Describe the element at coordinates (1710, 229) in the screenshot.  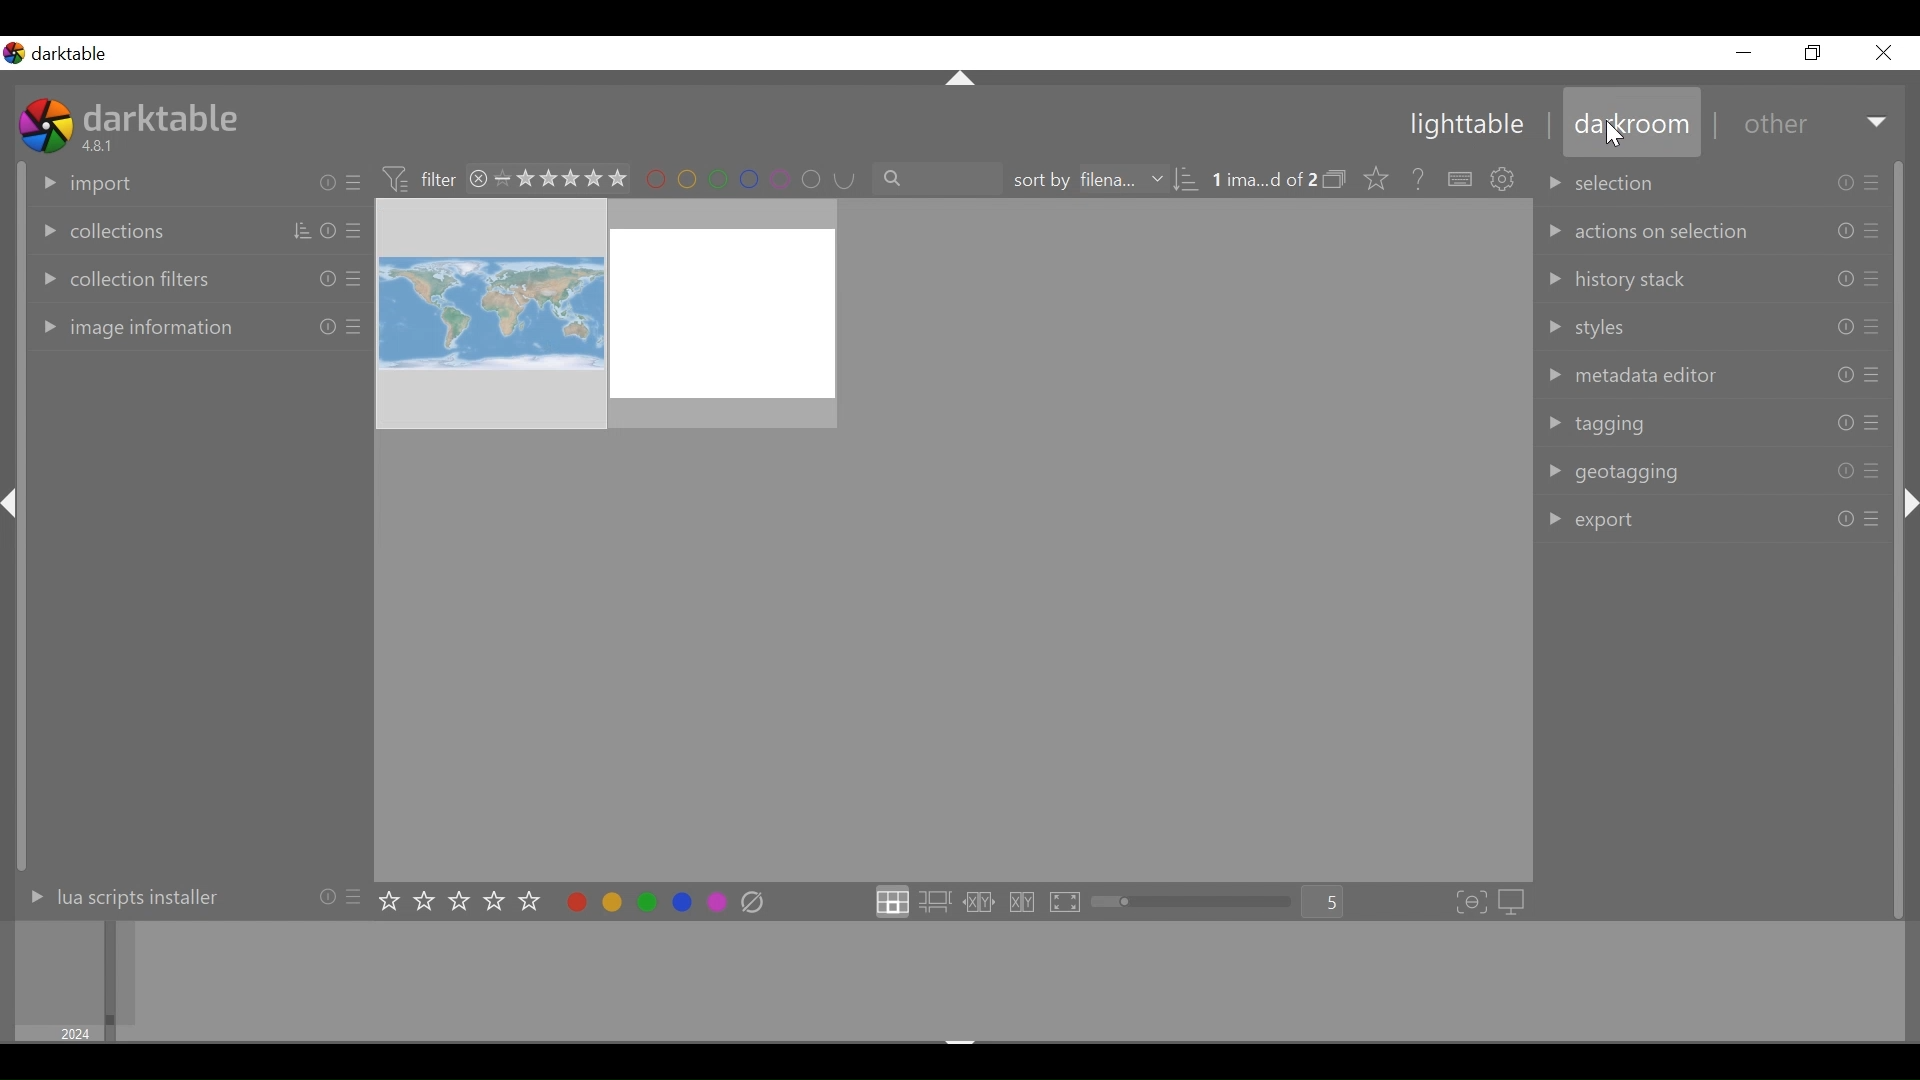
I see `action of selection` at that location.